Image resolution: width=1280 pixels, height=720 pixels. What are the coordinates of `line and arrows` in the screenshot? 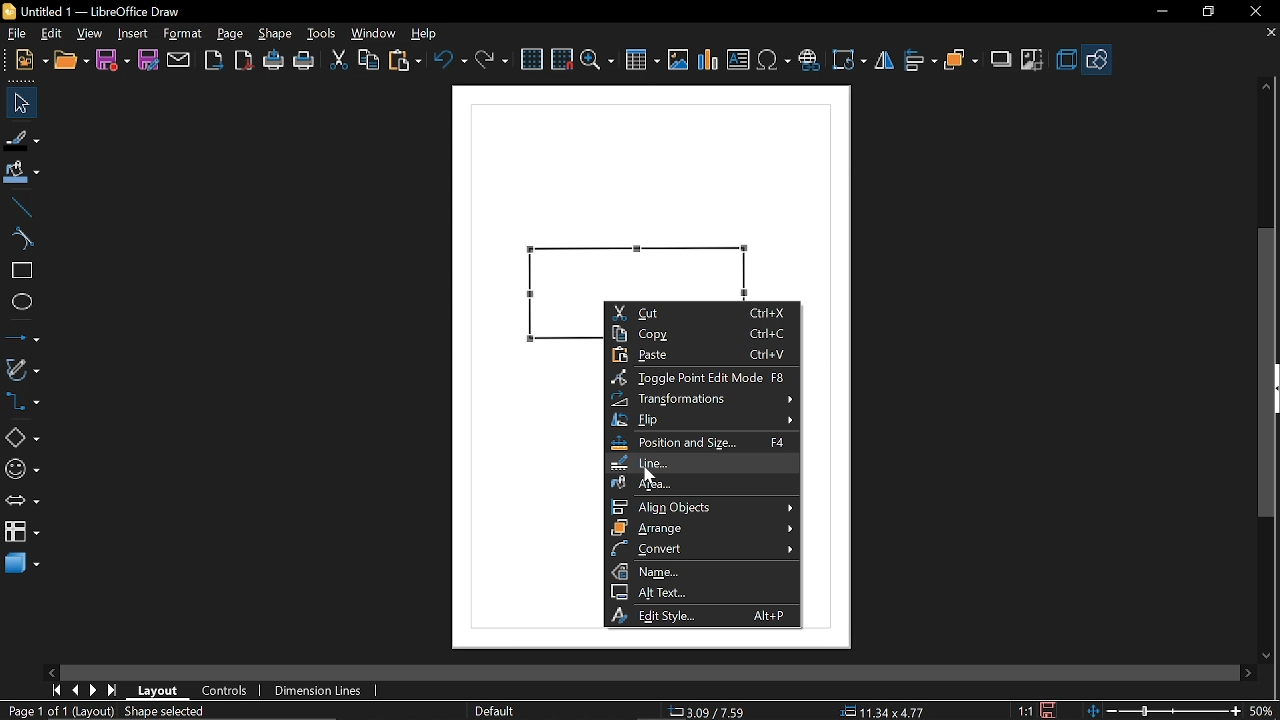 It's located at (22, 336).